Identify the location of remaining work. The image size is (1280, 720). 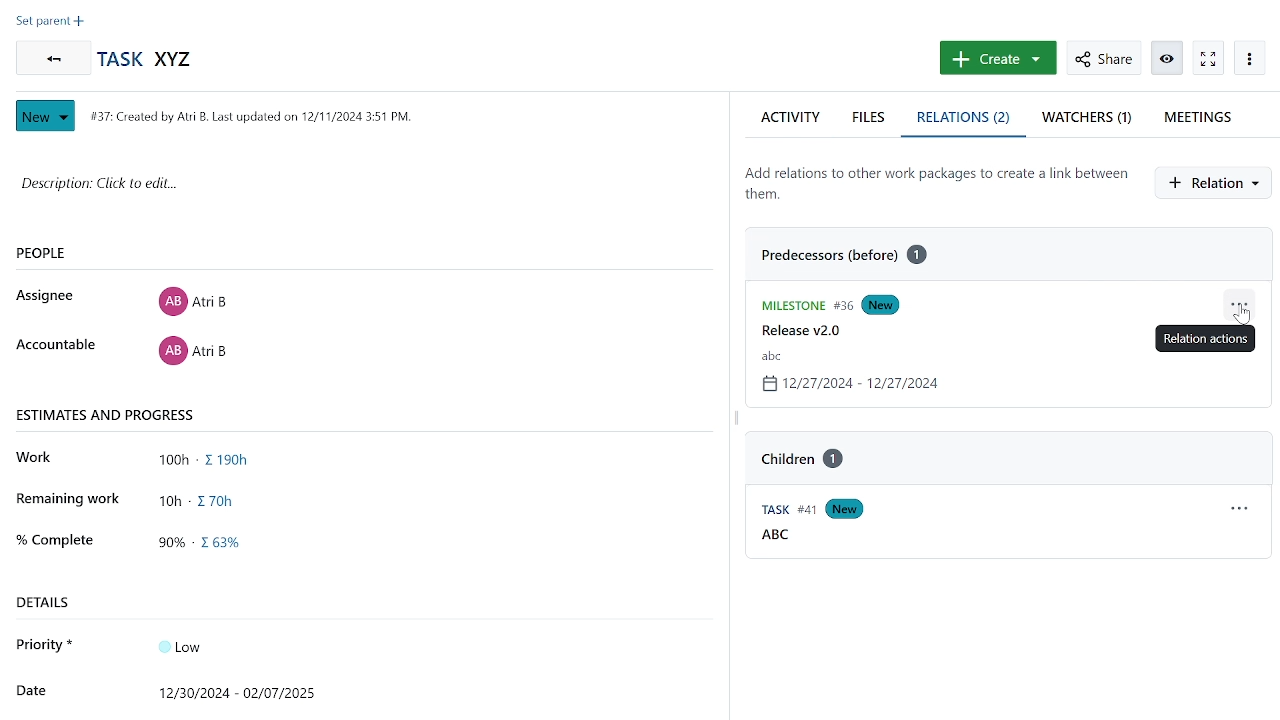
(206, 499).